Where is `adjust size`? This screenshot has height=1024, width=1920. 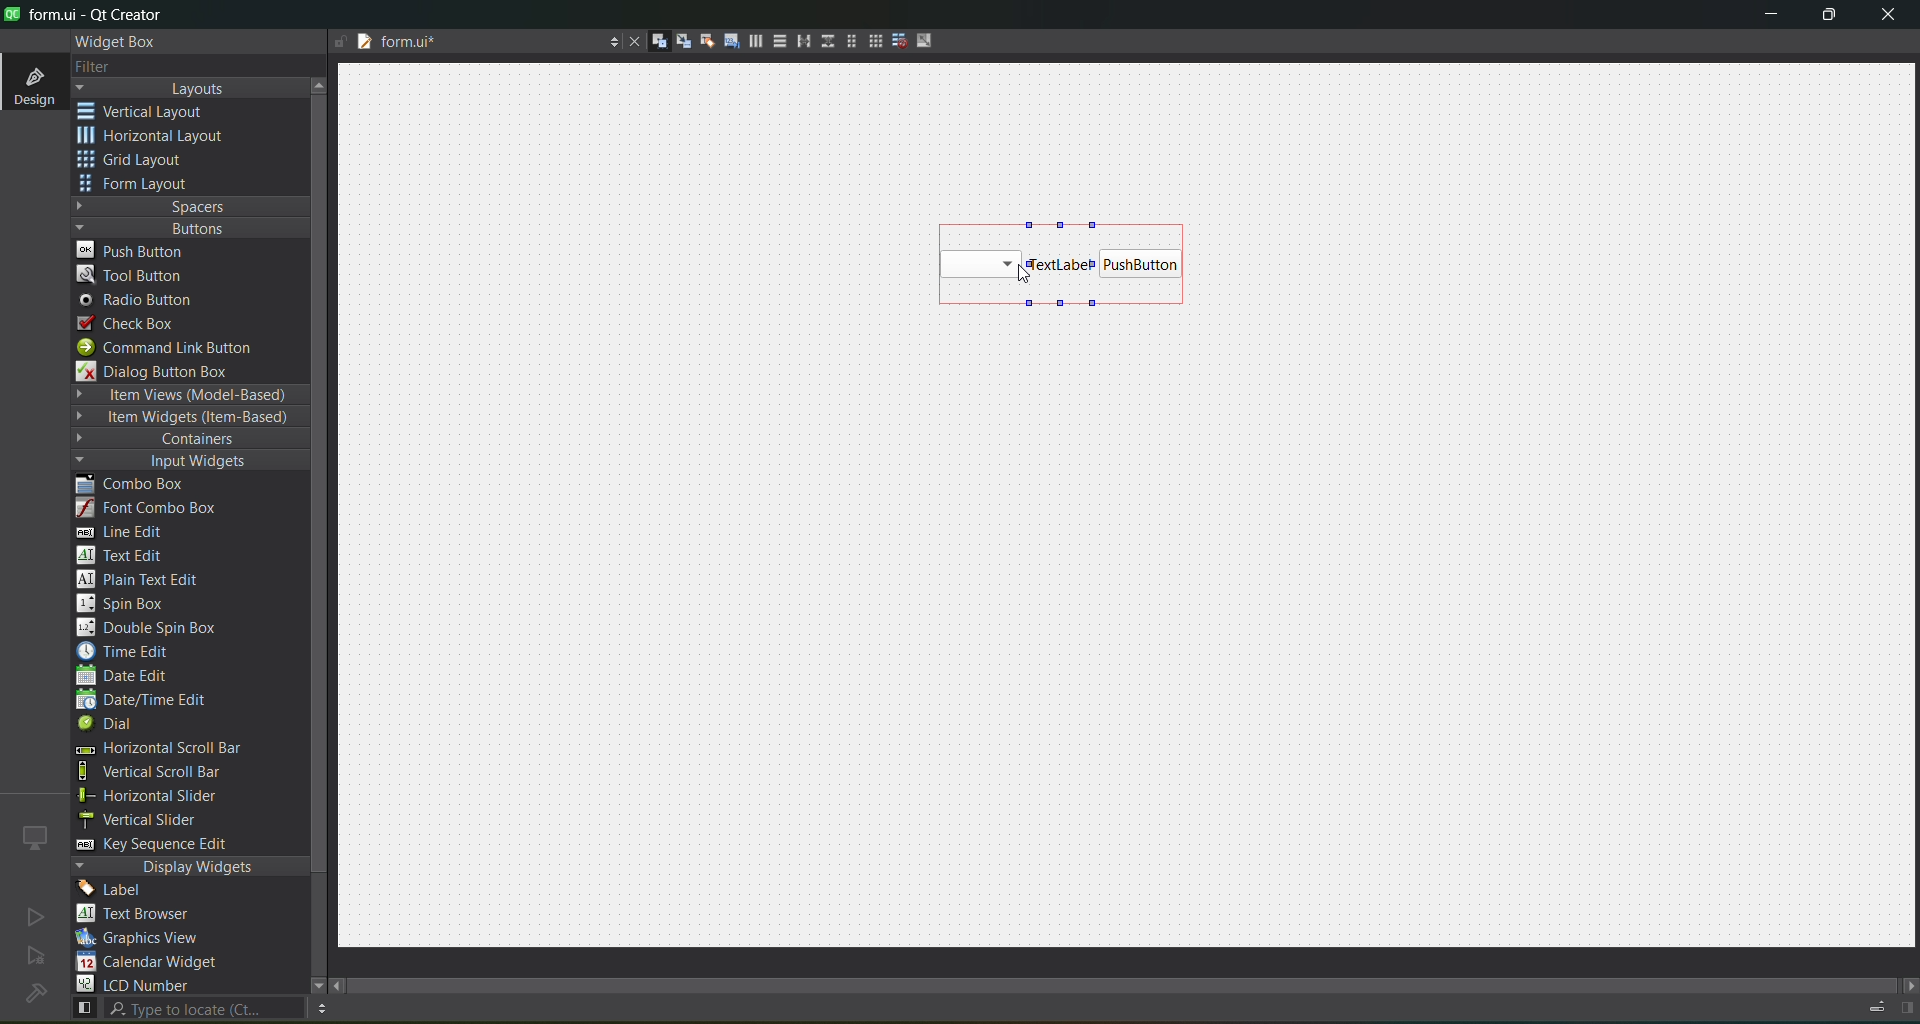 adjust size is located at coordinates (929, 40).